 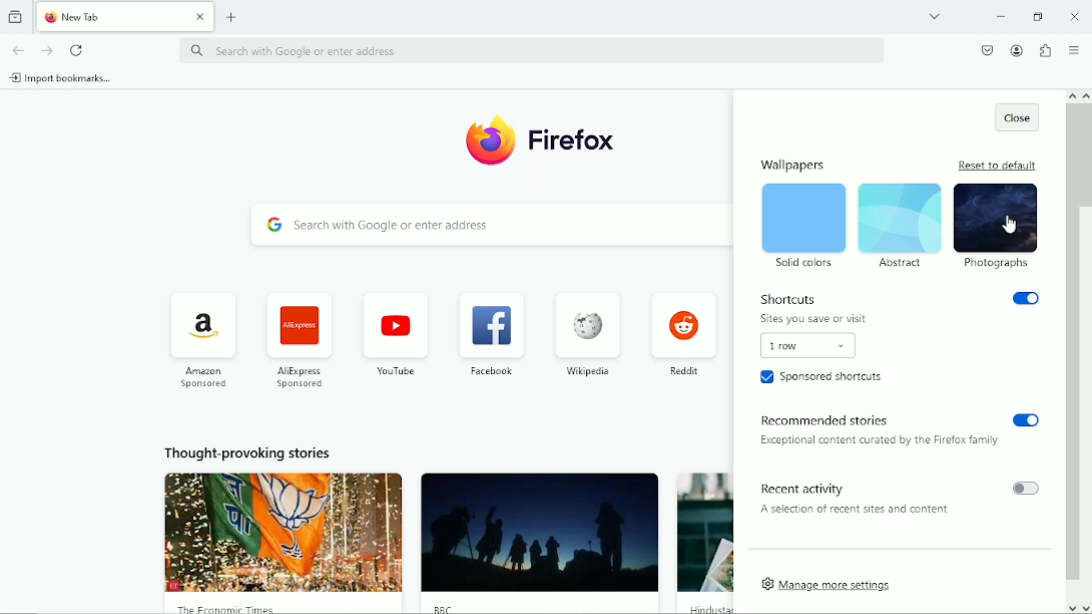 What do you see at coordinates (76, 50) in the screenshot?
I see `Reload current page` at bounding box center [76, 50].